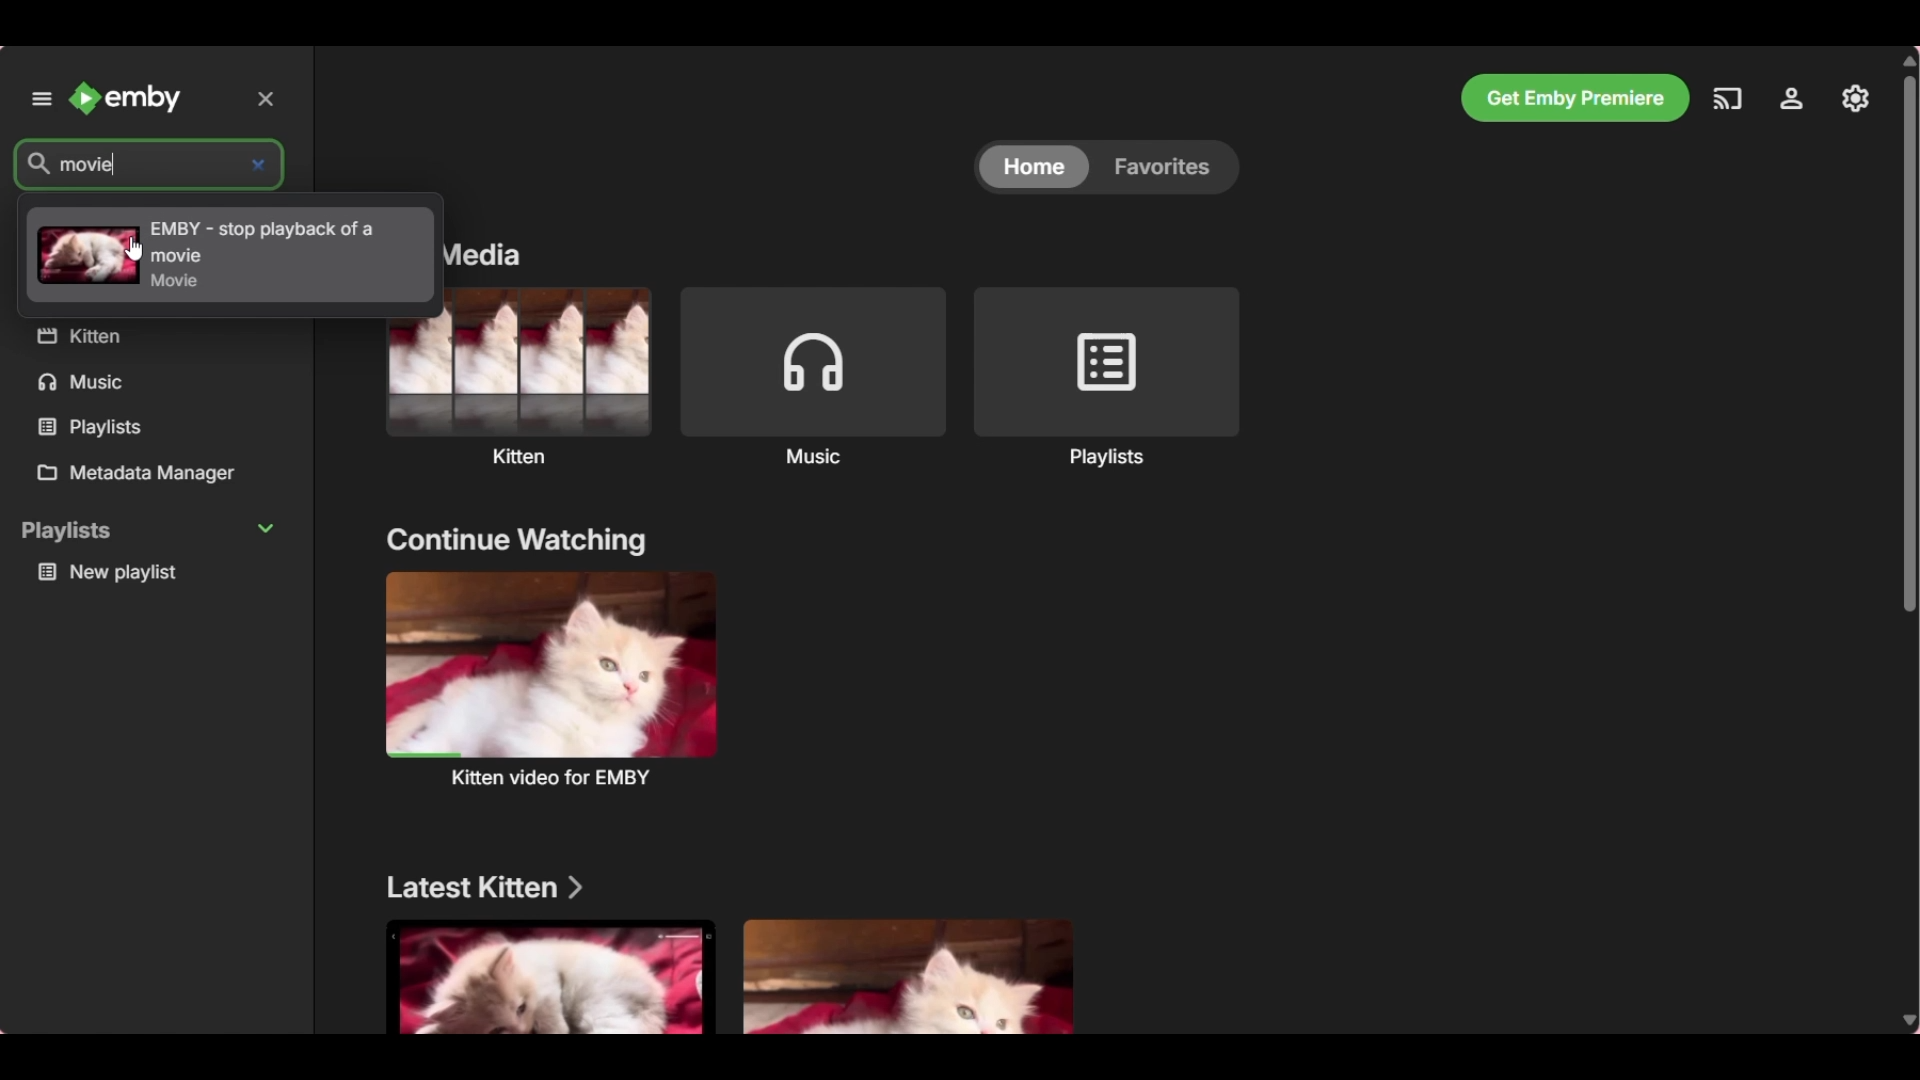 This screenshot has width=1920, height=1080. What do you see at coordinates (1855, 99) in the screenshot?
I see `Settings` at bounding box center [1855, 99].